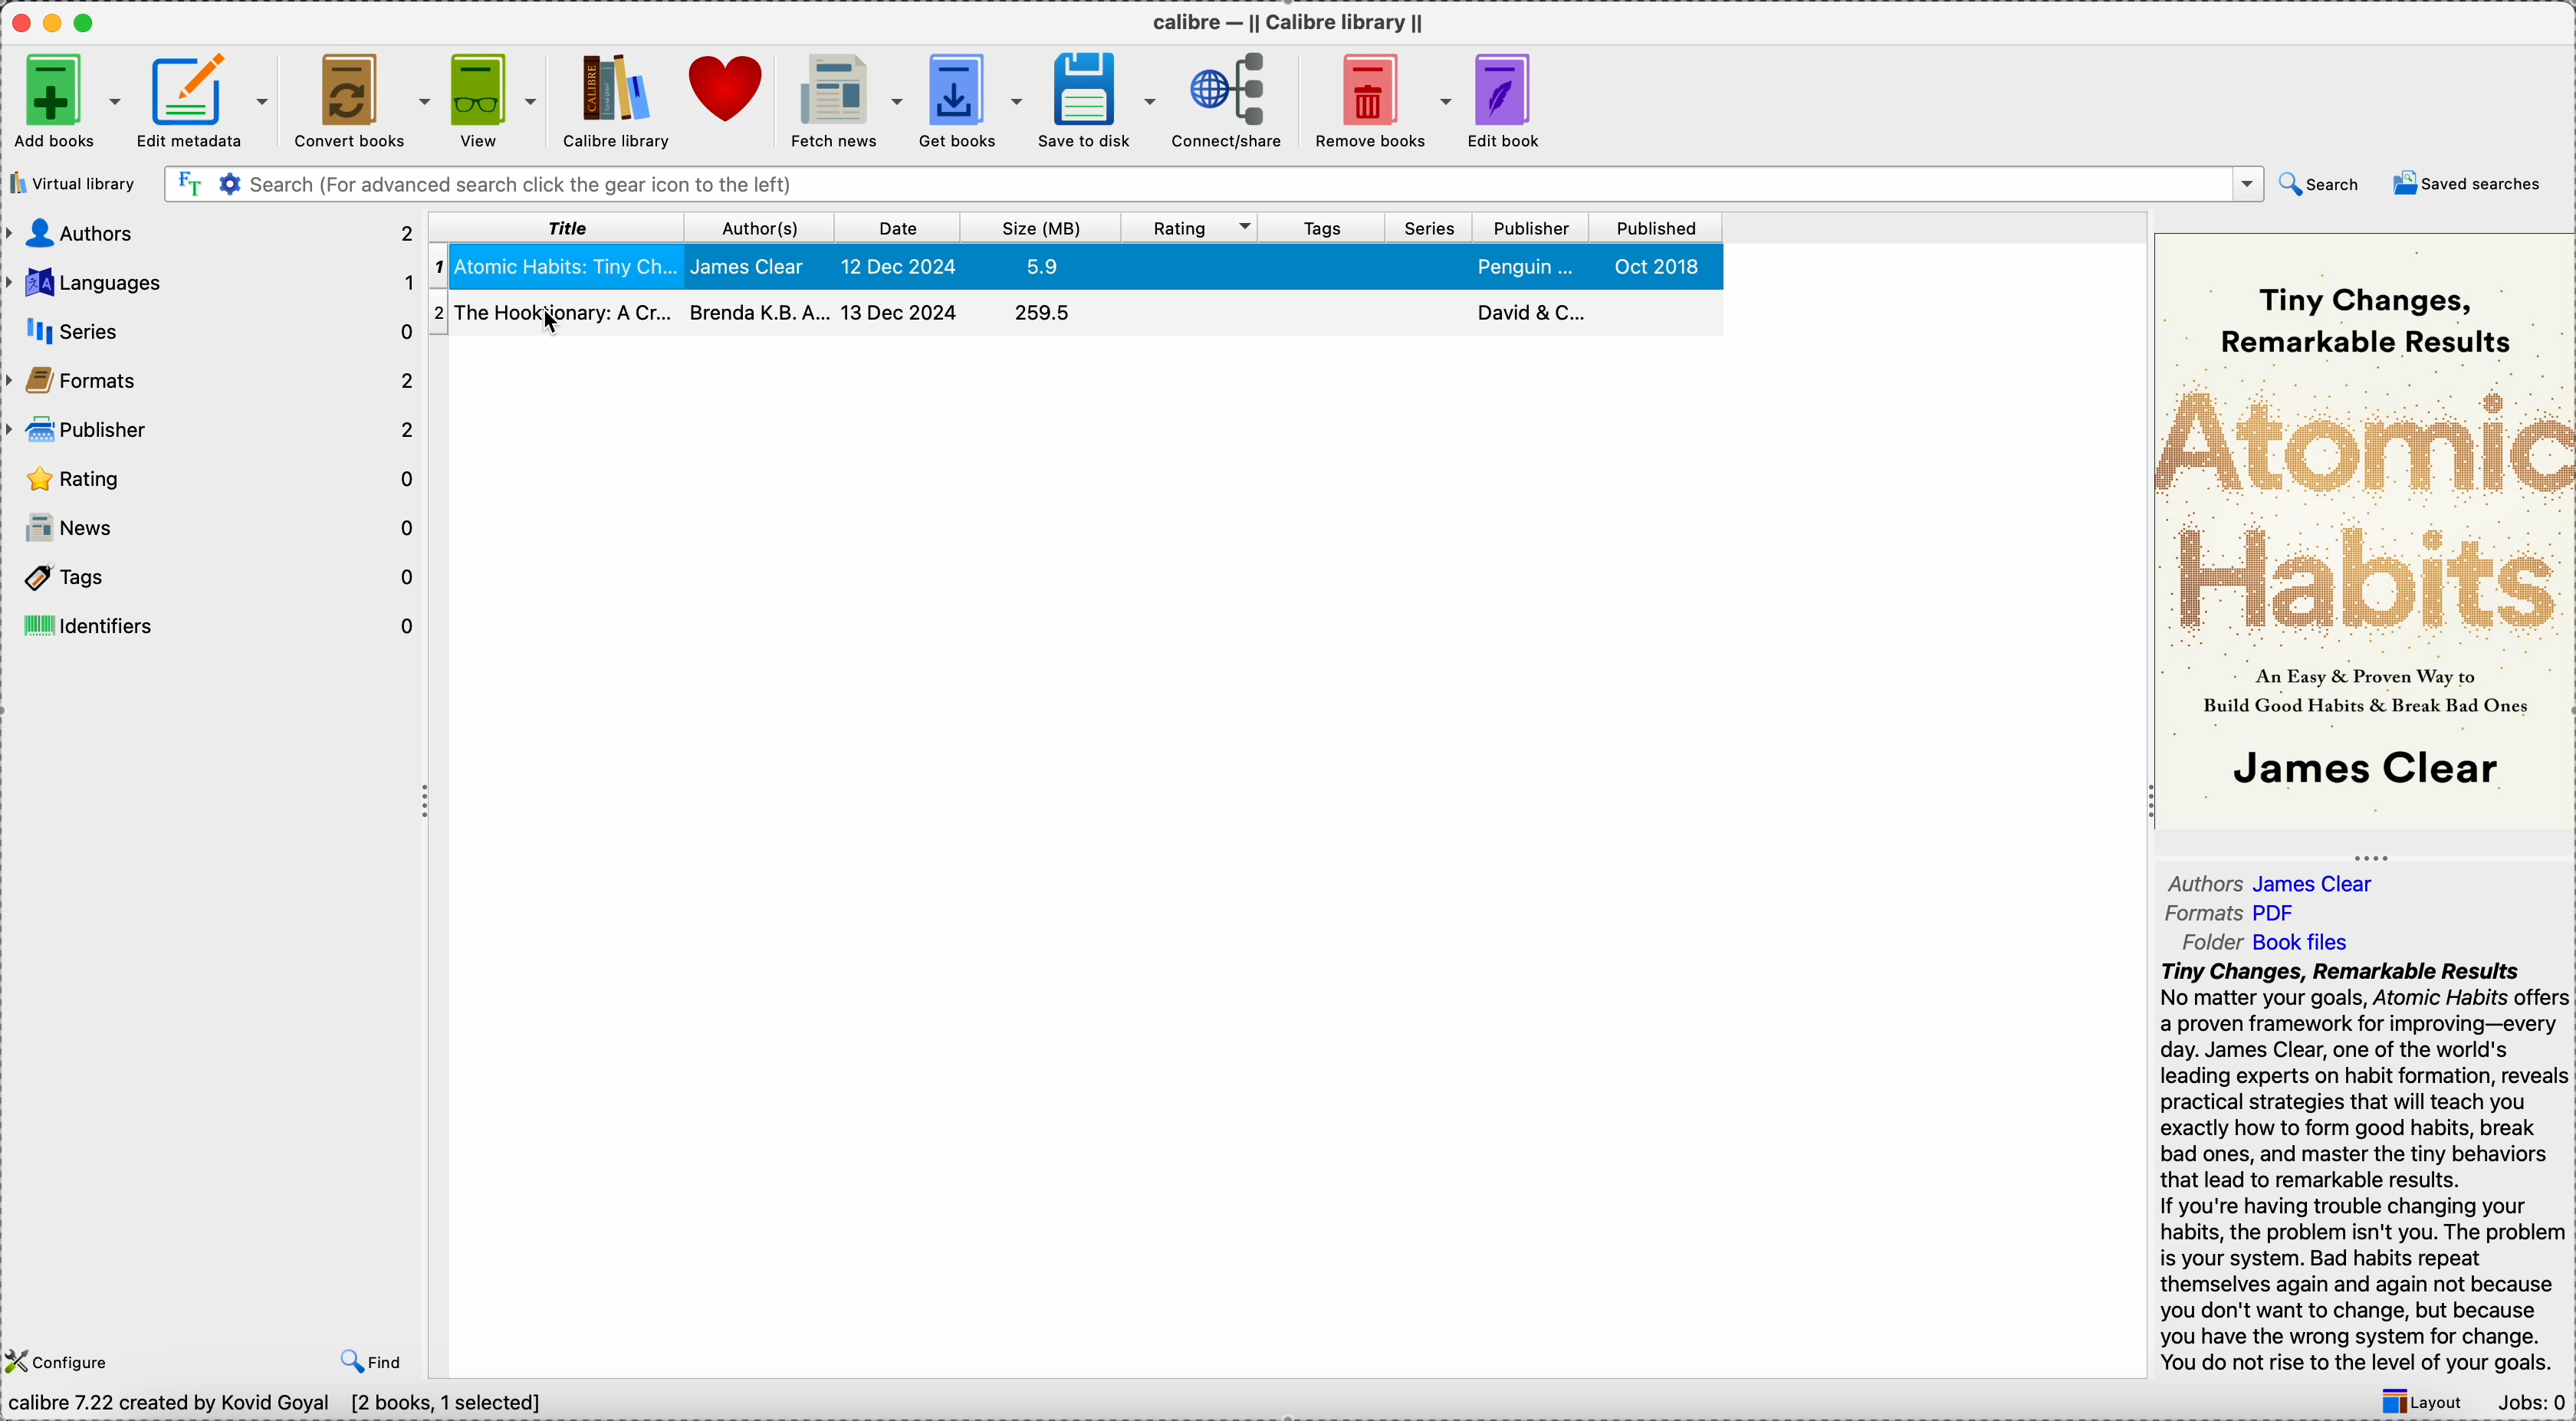  I want to click on maximize Calibre, so click(92, 19).